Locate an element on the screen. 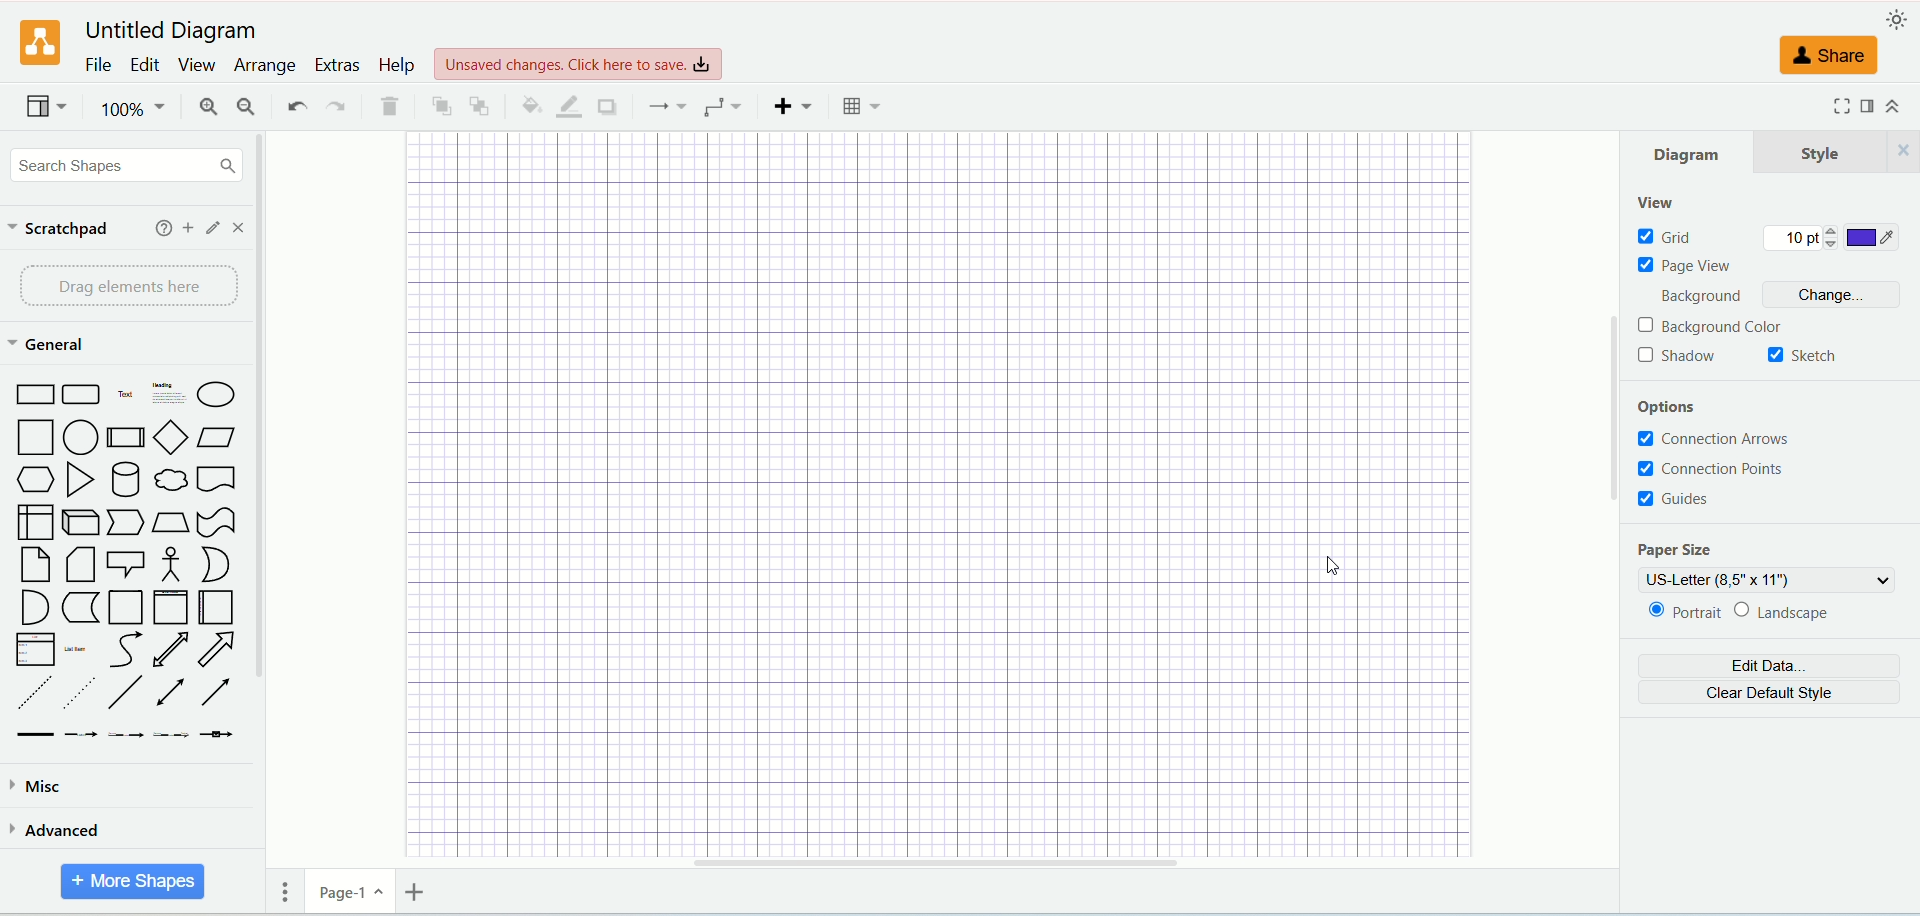 The image size is (1920, 916). edit data is located at coordinates (1769, 666).